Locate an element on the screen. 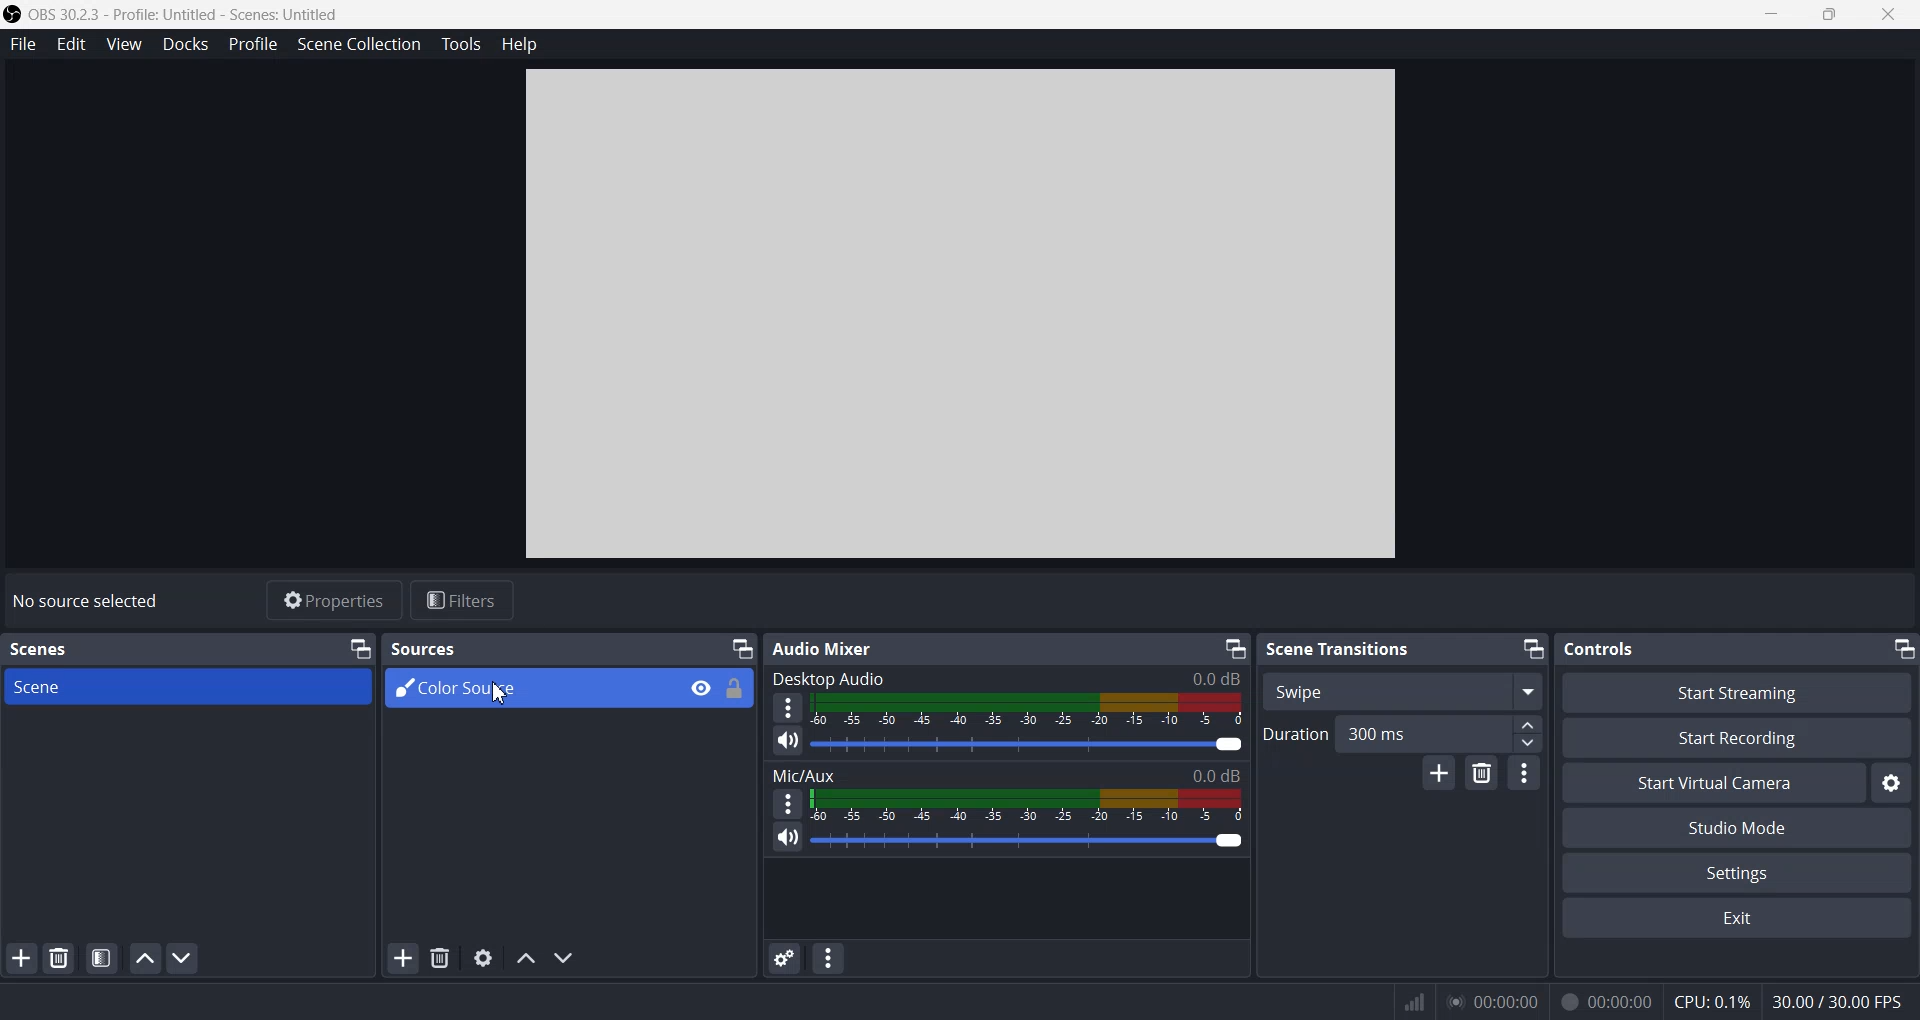  Mute/ Unmute is located at coordinates (788, 742).